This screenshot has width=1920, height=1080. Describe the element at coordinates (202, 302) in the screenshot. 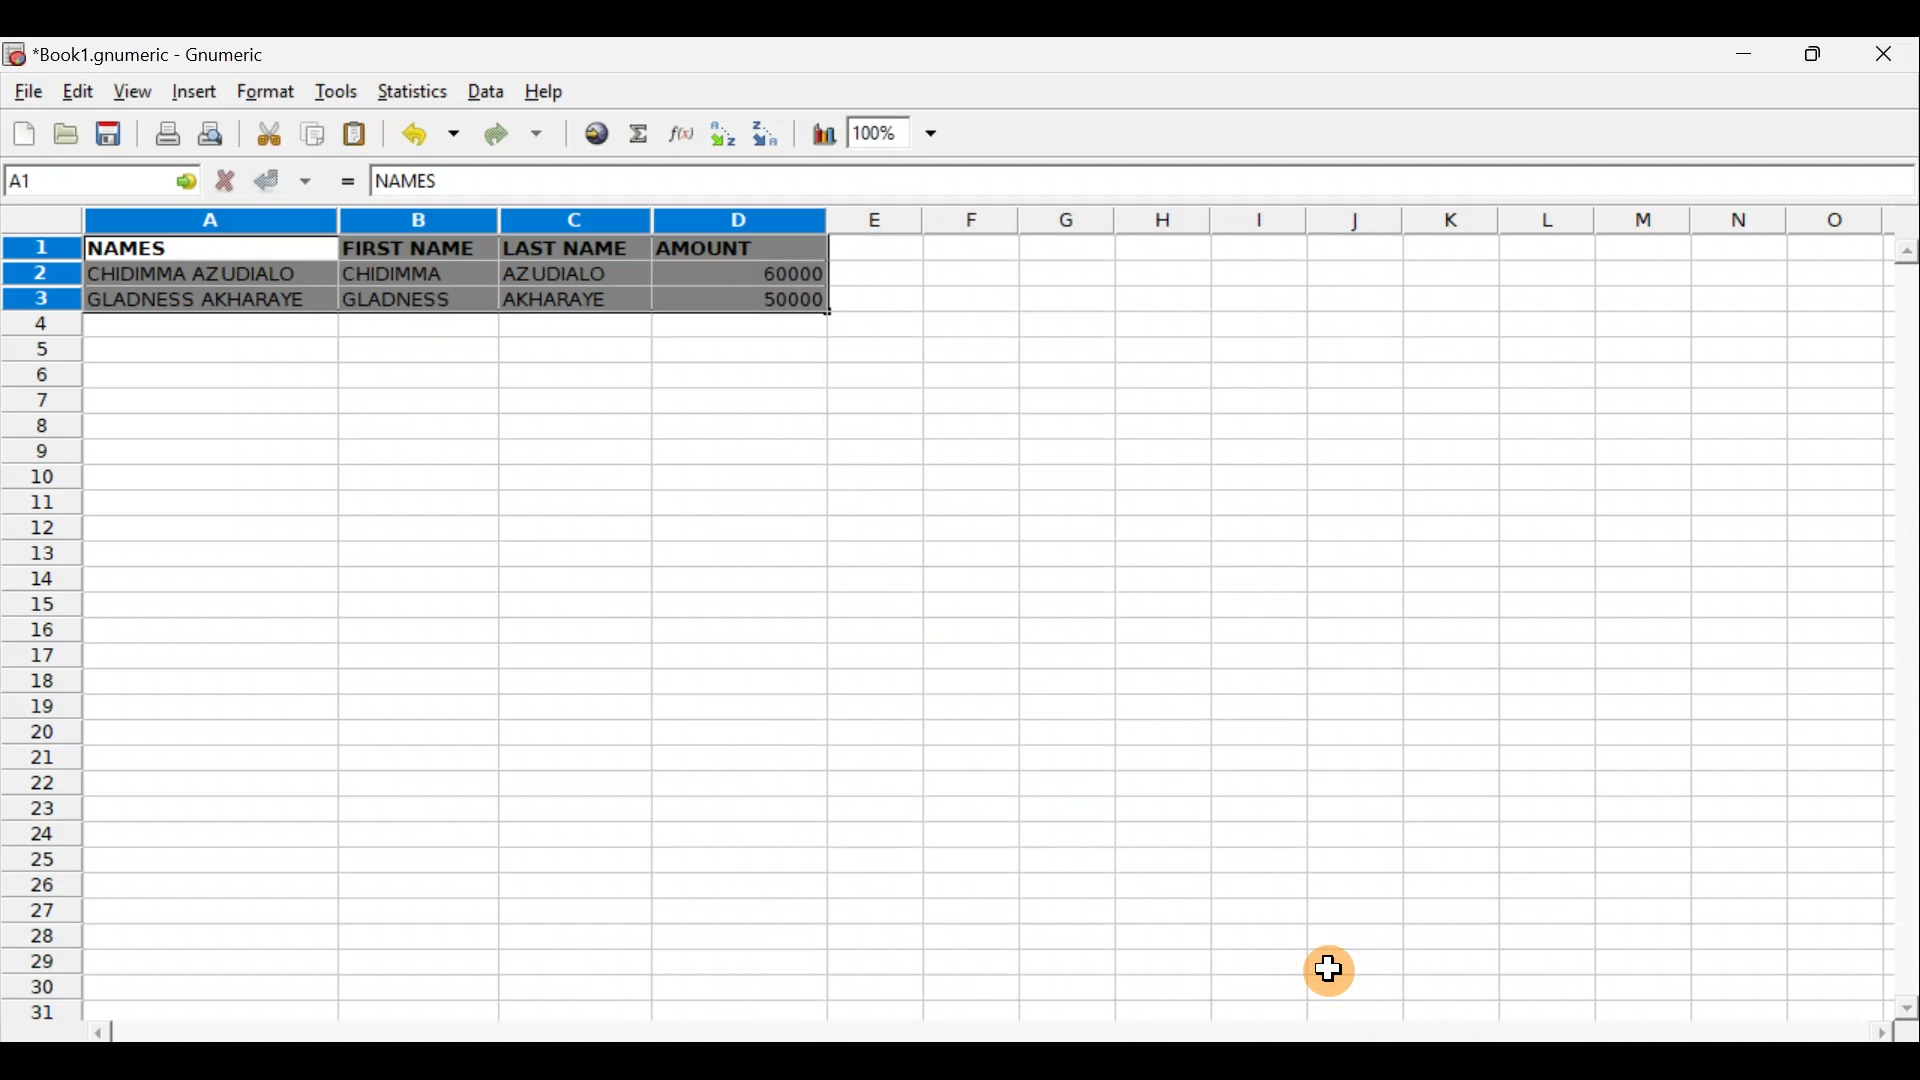

I see `CHIDIMMA AZUDIALO` at that location.